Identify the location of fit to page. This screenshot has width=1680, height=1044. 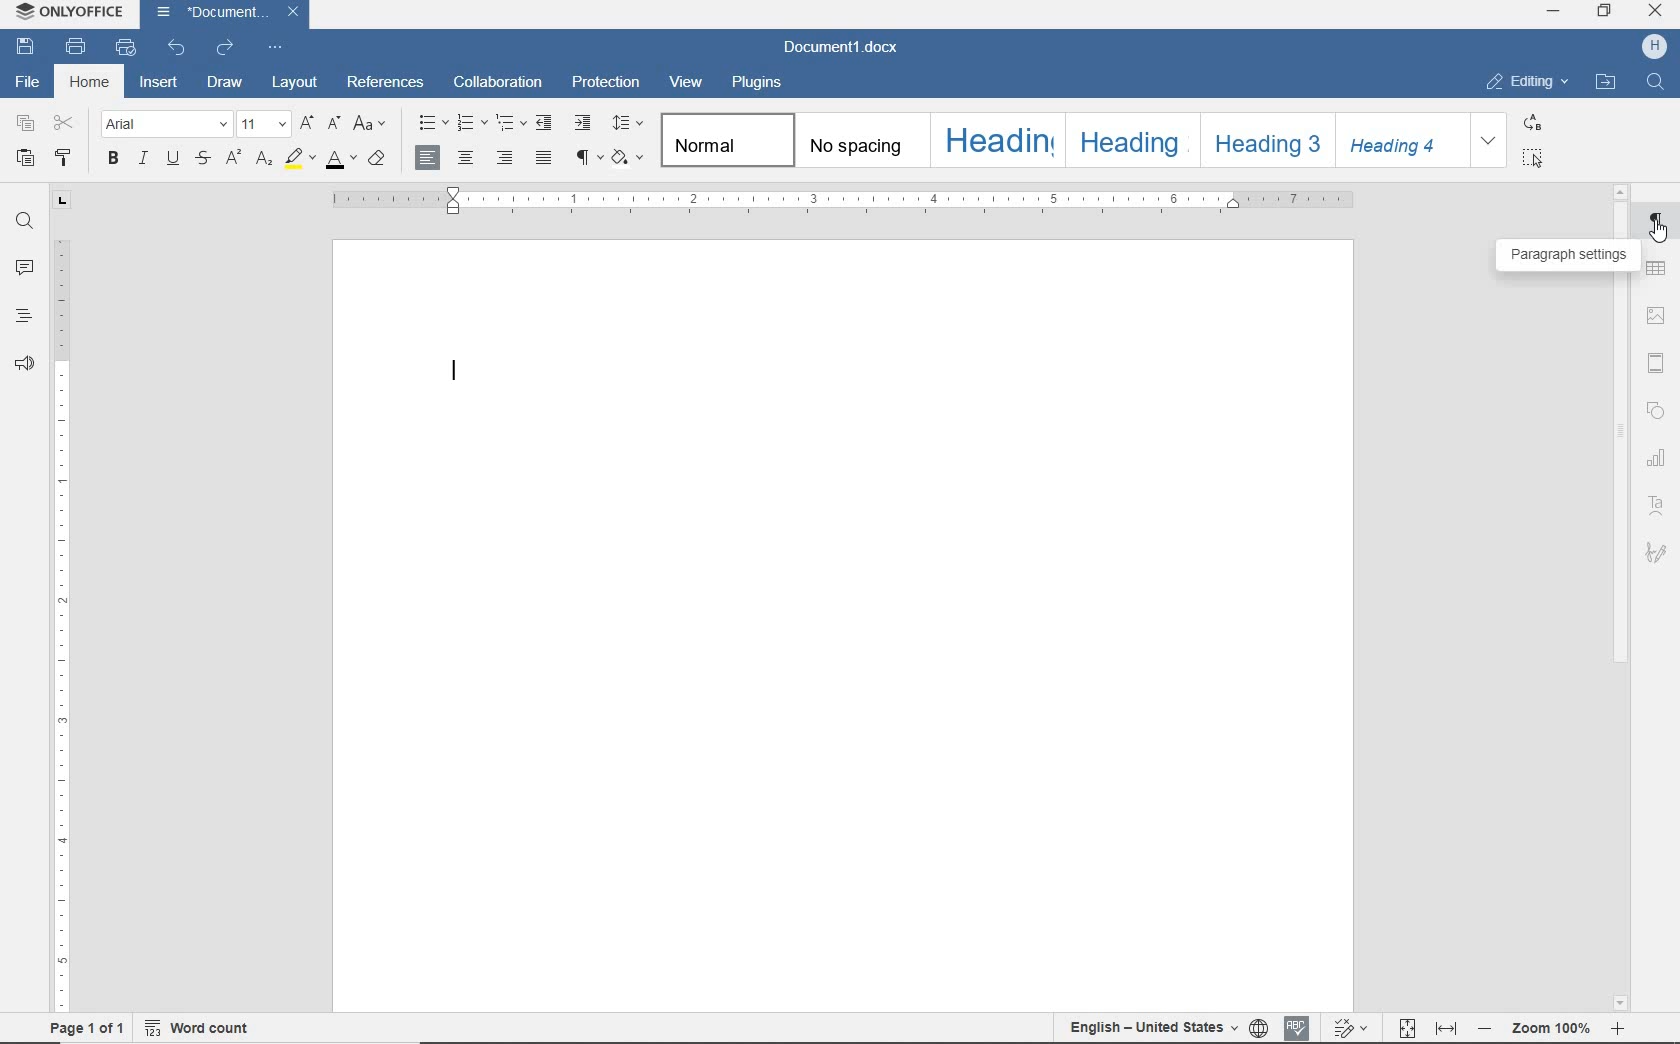
(1406, 1027).